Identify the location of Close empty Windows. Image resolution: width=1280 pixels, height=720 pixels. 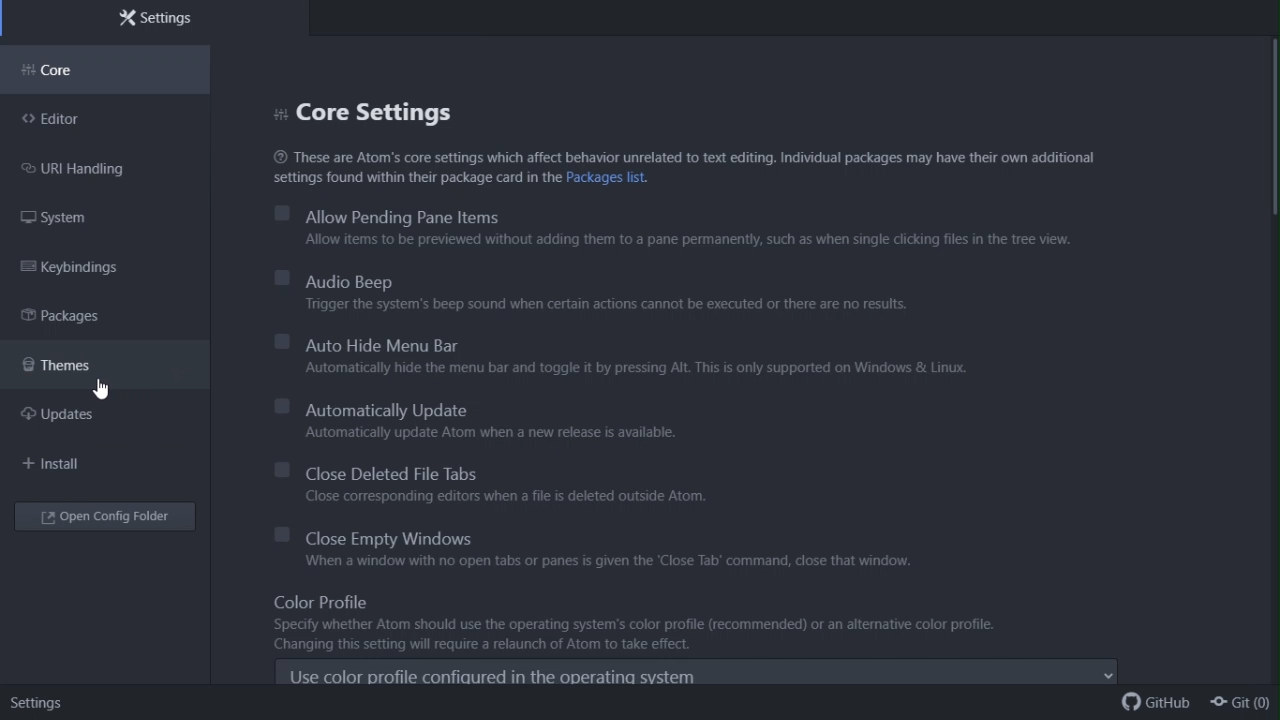
(607, 548).